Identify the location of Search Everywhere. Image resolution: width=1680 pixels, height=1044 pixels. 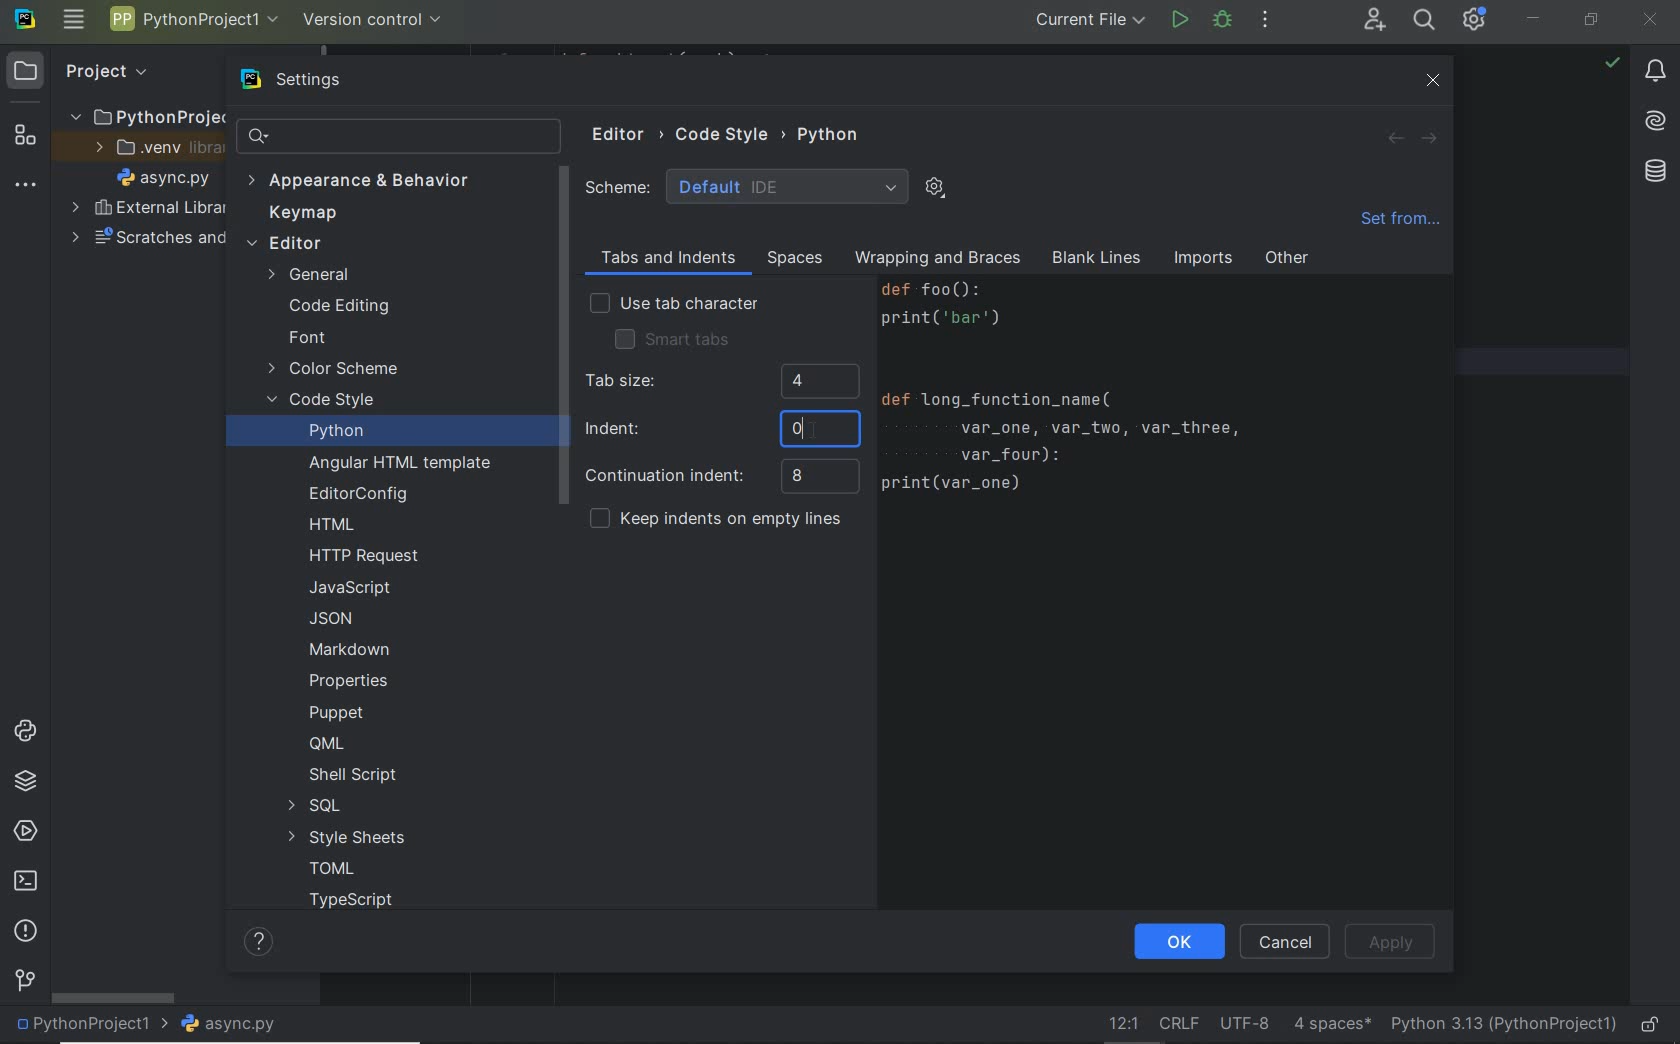
(1423, 23).